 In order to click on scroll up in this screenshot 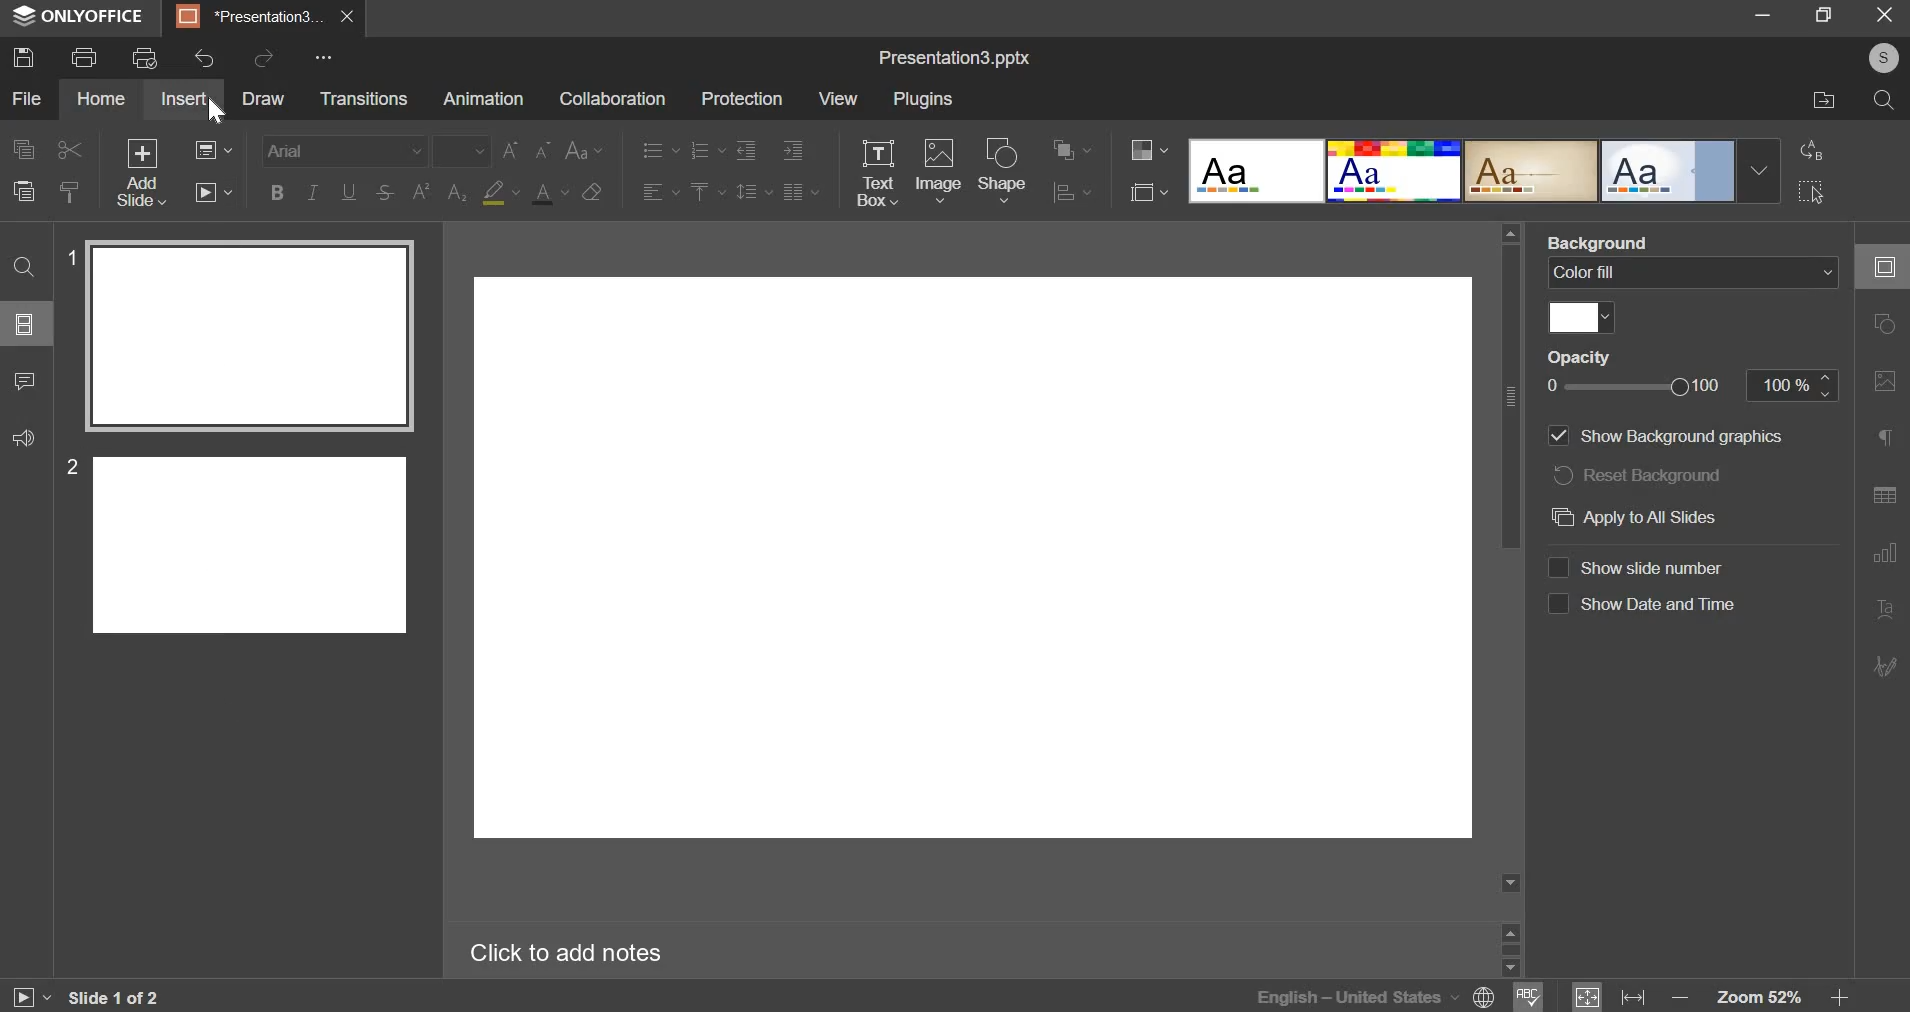, I will do `click(1510, 930)`.